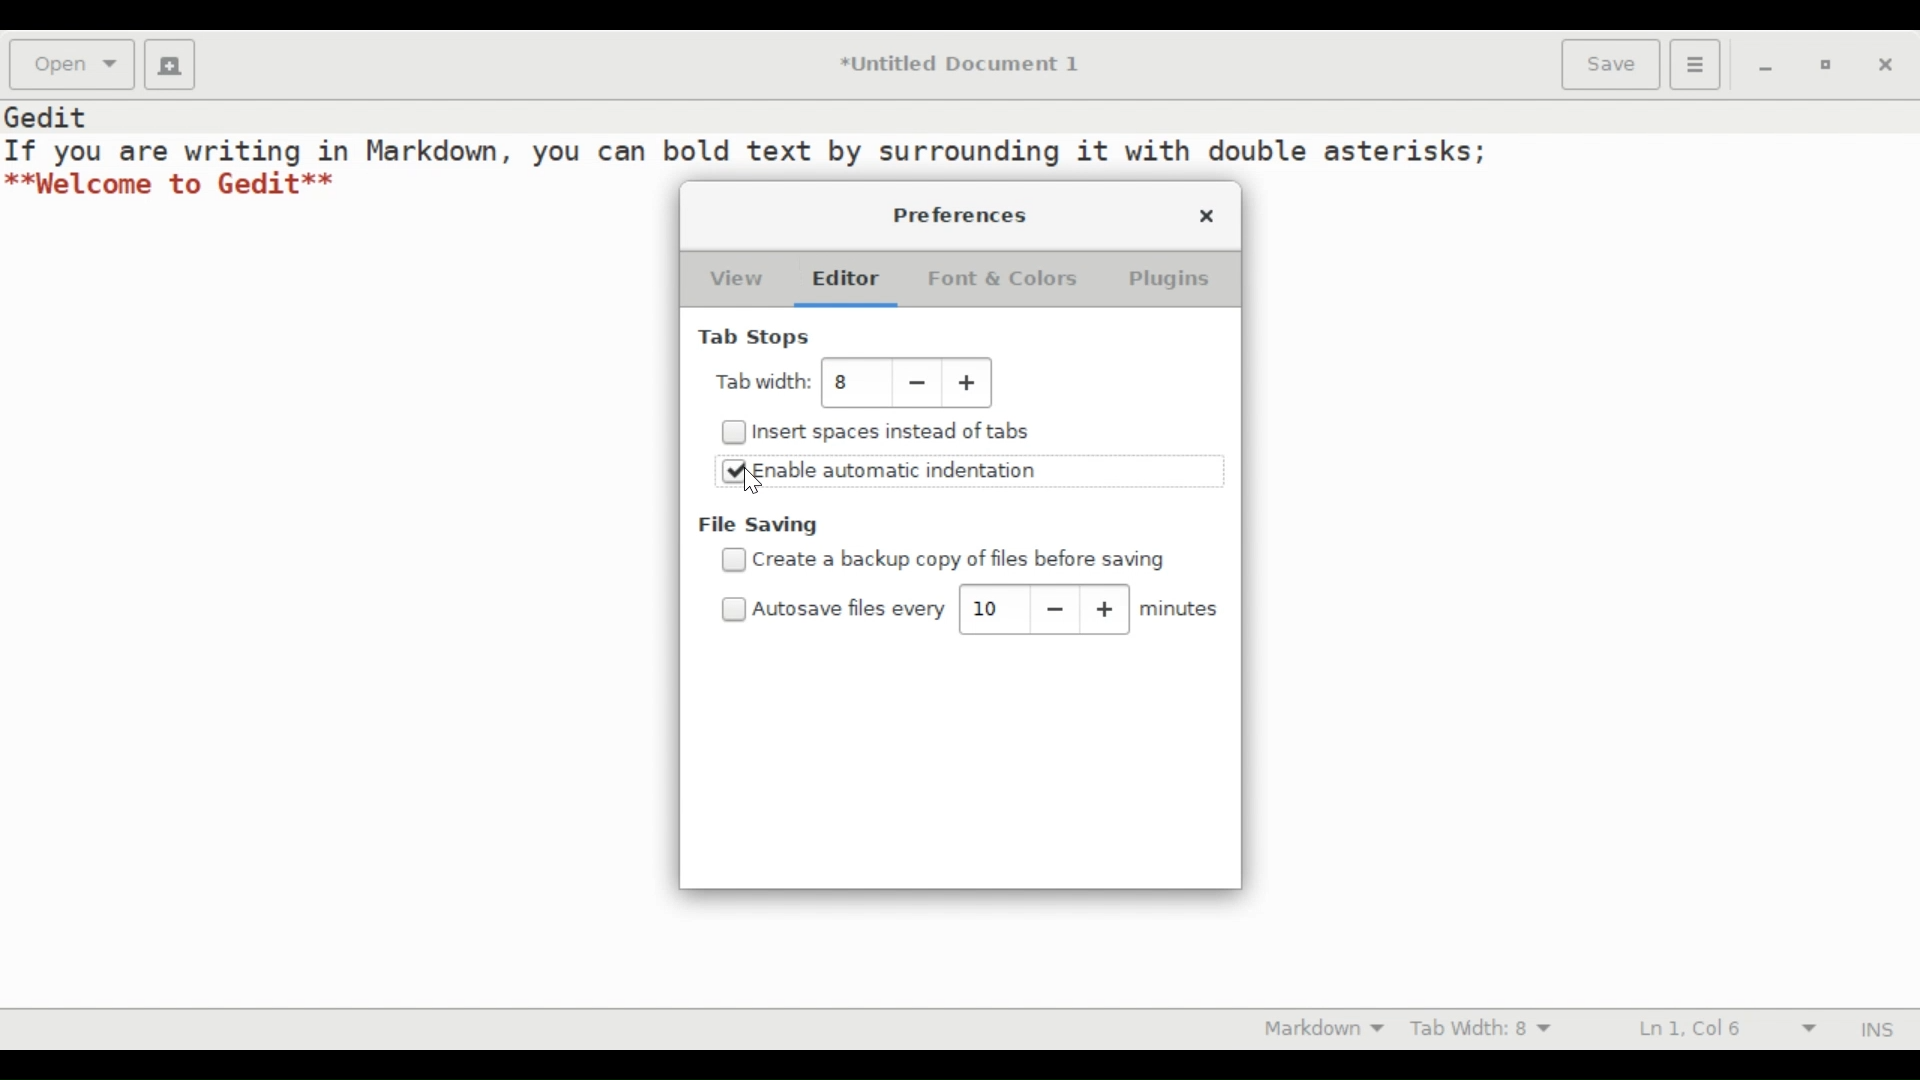 The width and height of the screenshot is (1920, 1080). Describe the element at coordinates (966, 66) in the screenshot. I see `*Untitled Document 1` at that location.